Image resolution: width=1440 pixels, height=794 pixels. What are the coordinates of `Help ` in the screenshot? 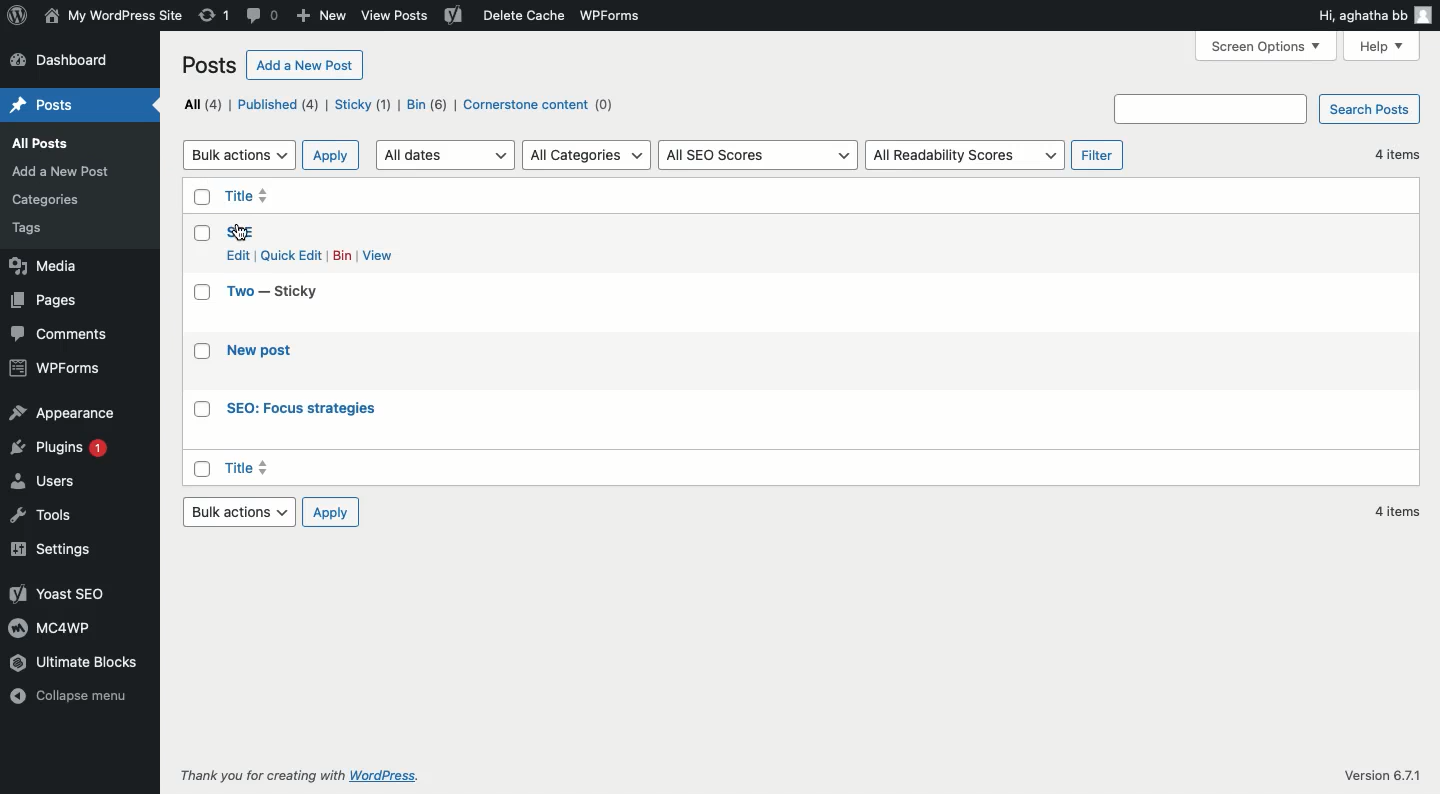 It's located at (1388, 49).